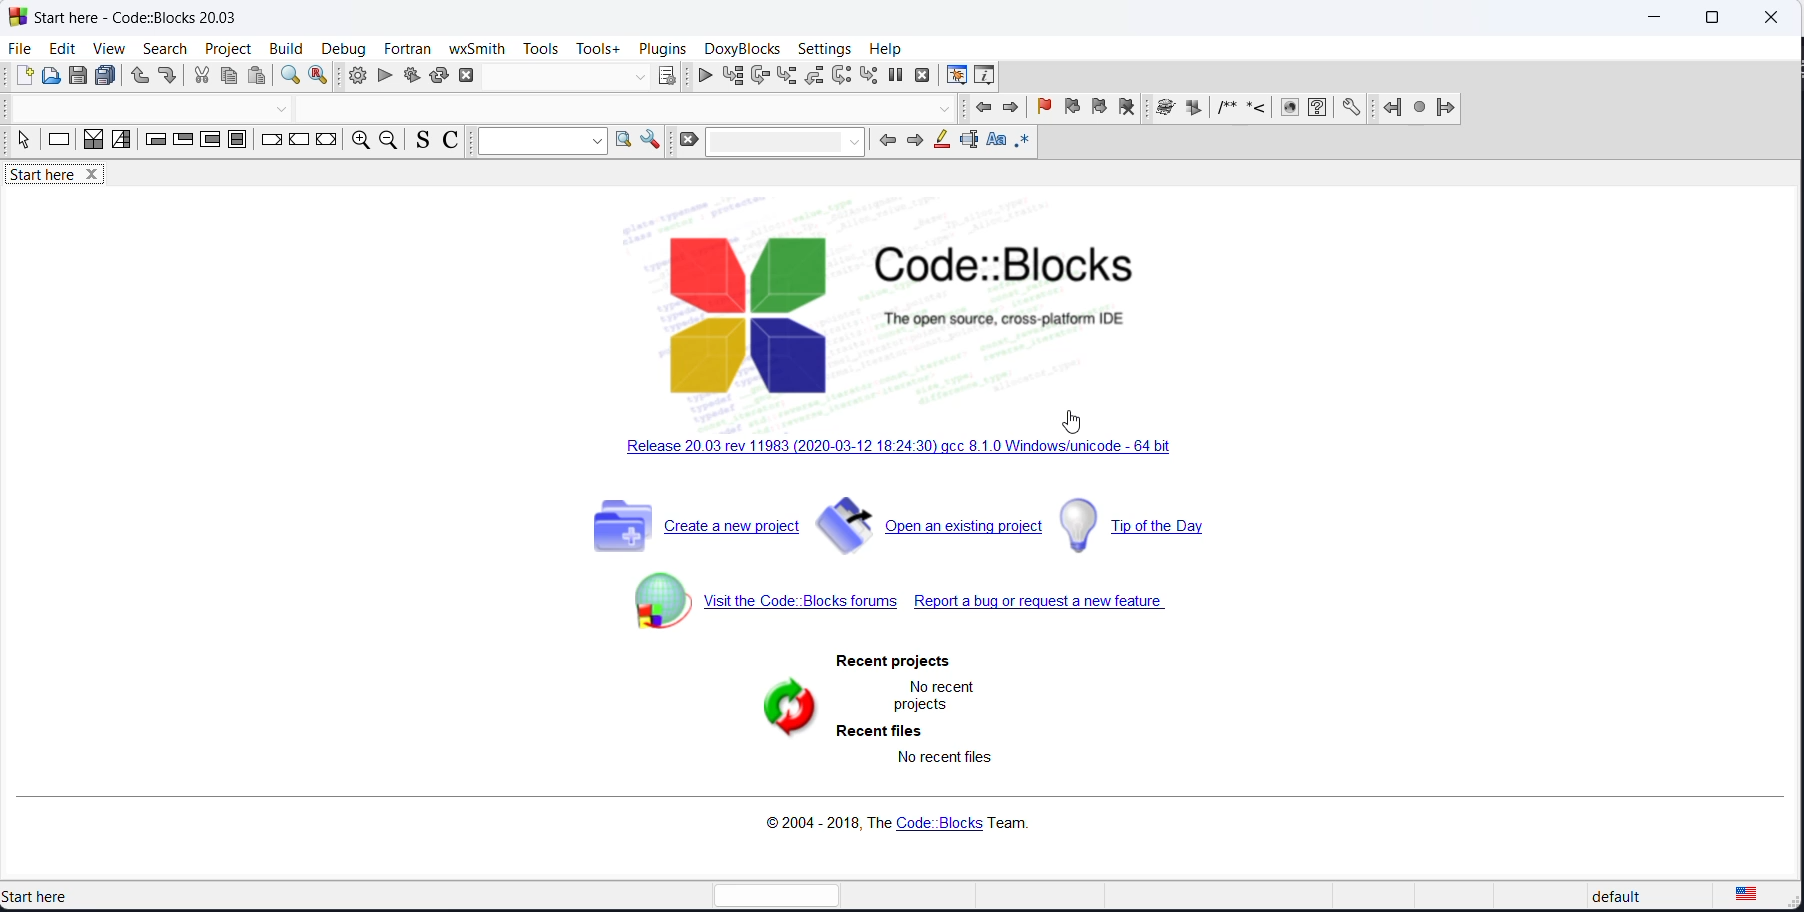  What do you see at coordinates (652, 141) in the screenshot?
I see `settings` at bounding box center [652, 141].